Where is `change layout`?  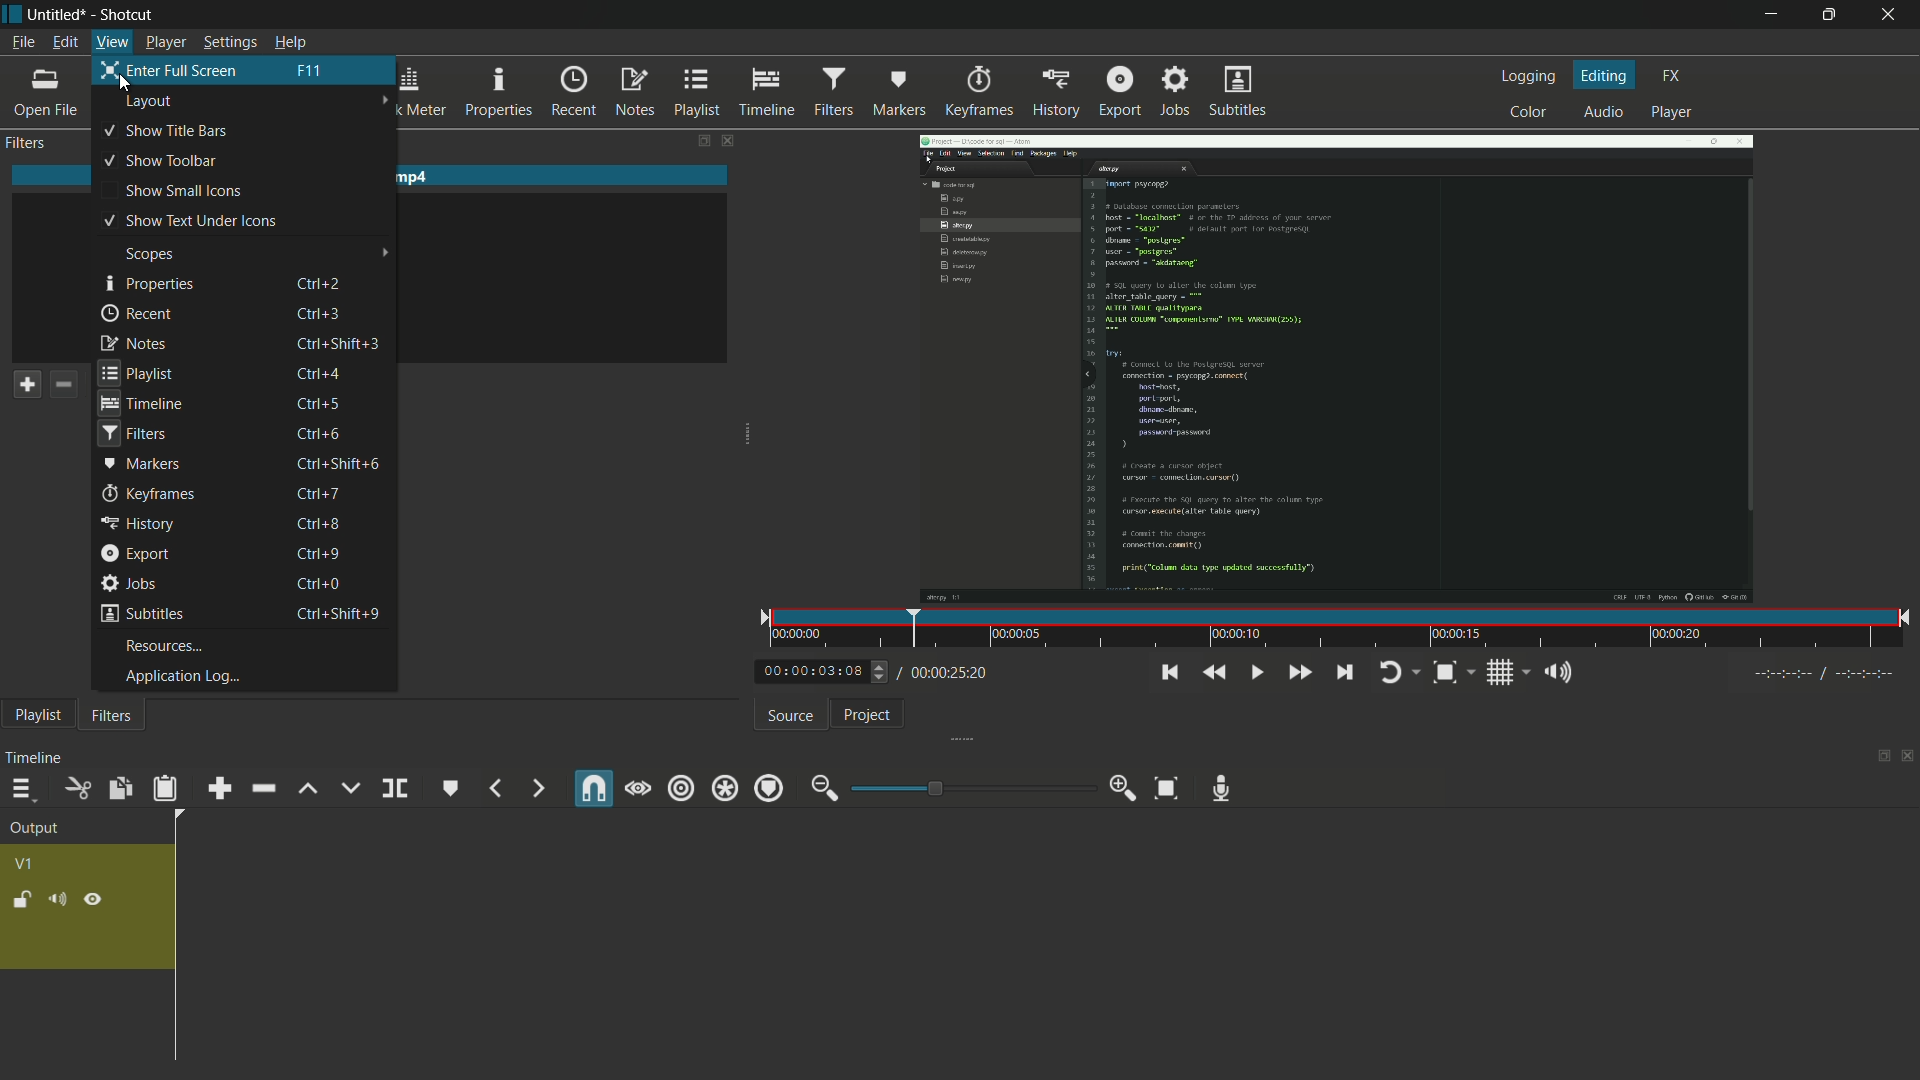
change layout is located at coordinates (701, 143).